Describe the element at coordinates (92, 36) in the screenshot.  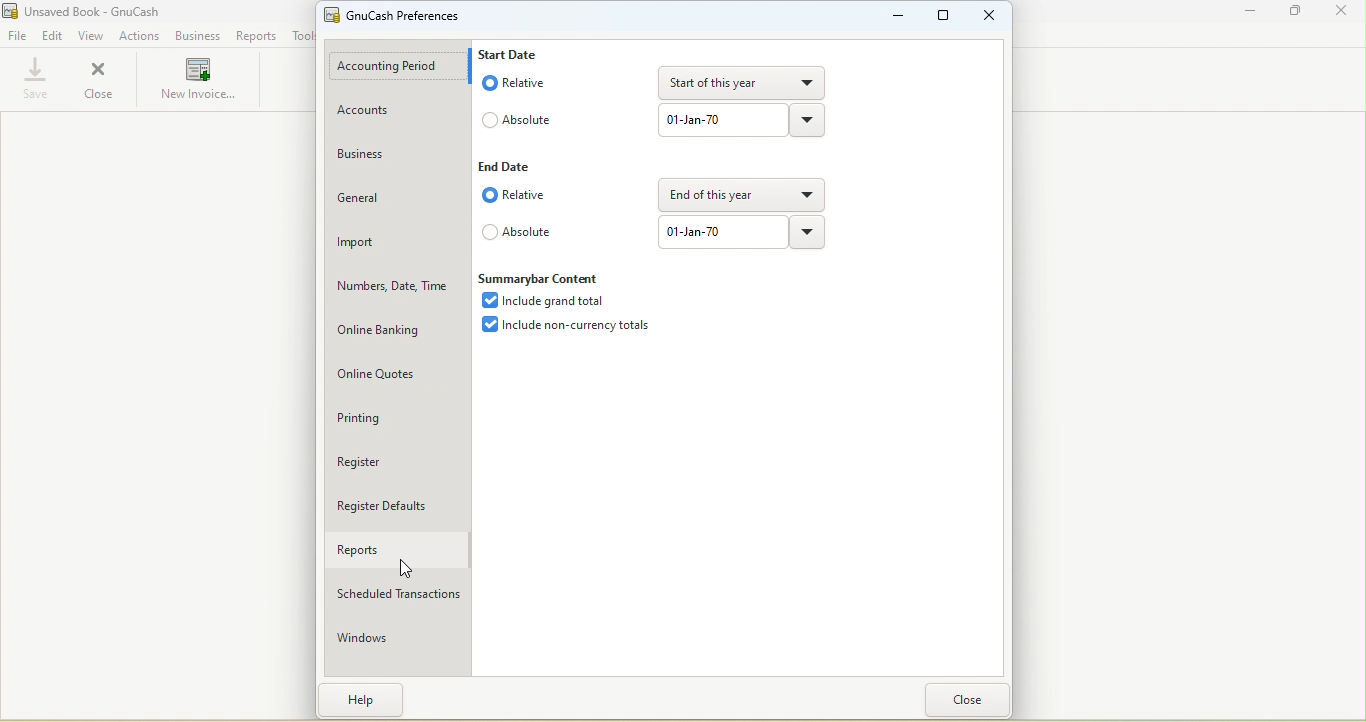
I see `View` at that location.